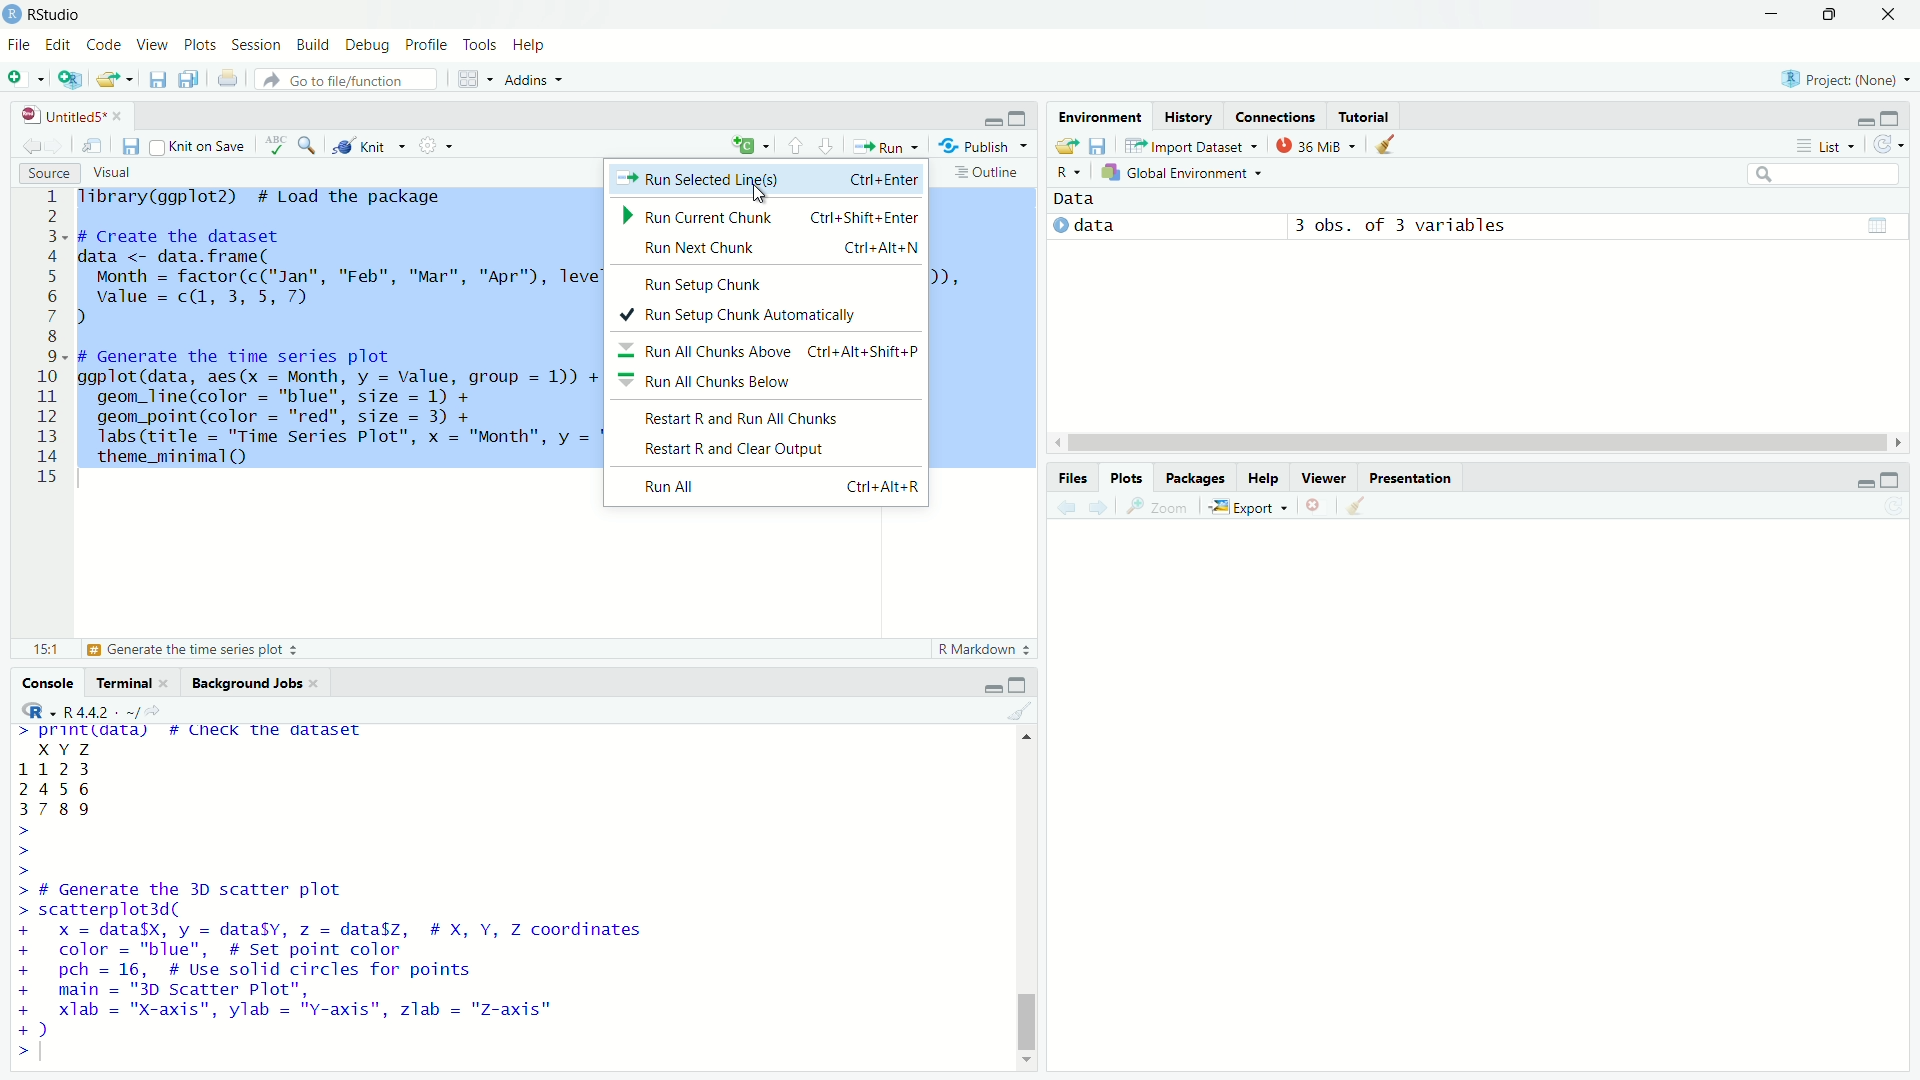  Describe the element at coordinates (986, 144) in the screenshot. I see `publish` at that location.